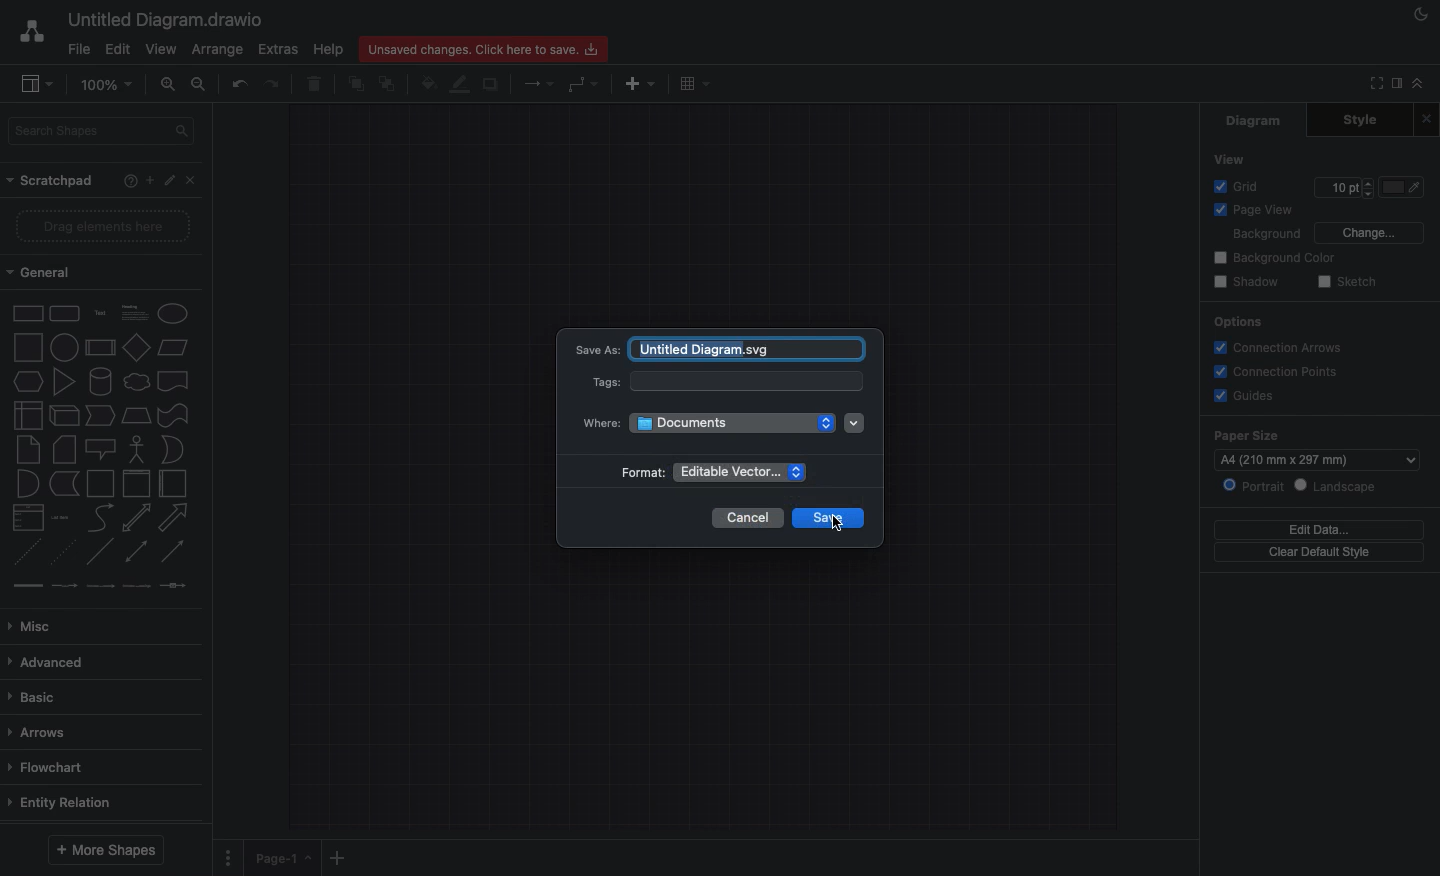  Describe the element at coordinates (1239, 322) in the screenshot. I see `Options` at that location.